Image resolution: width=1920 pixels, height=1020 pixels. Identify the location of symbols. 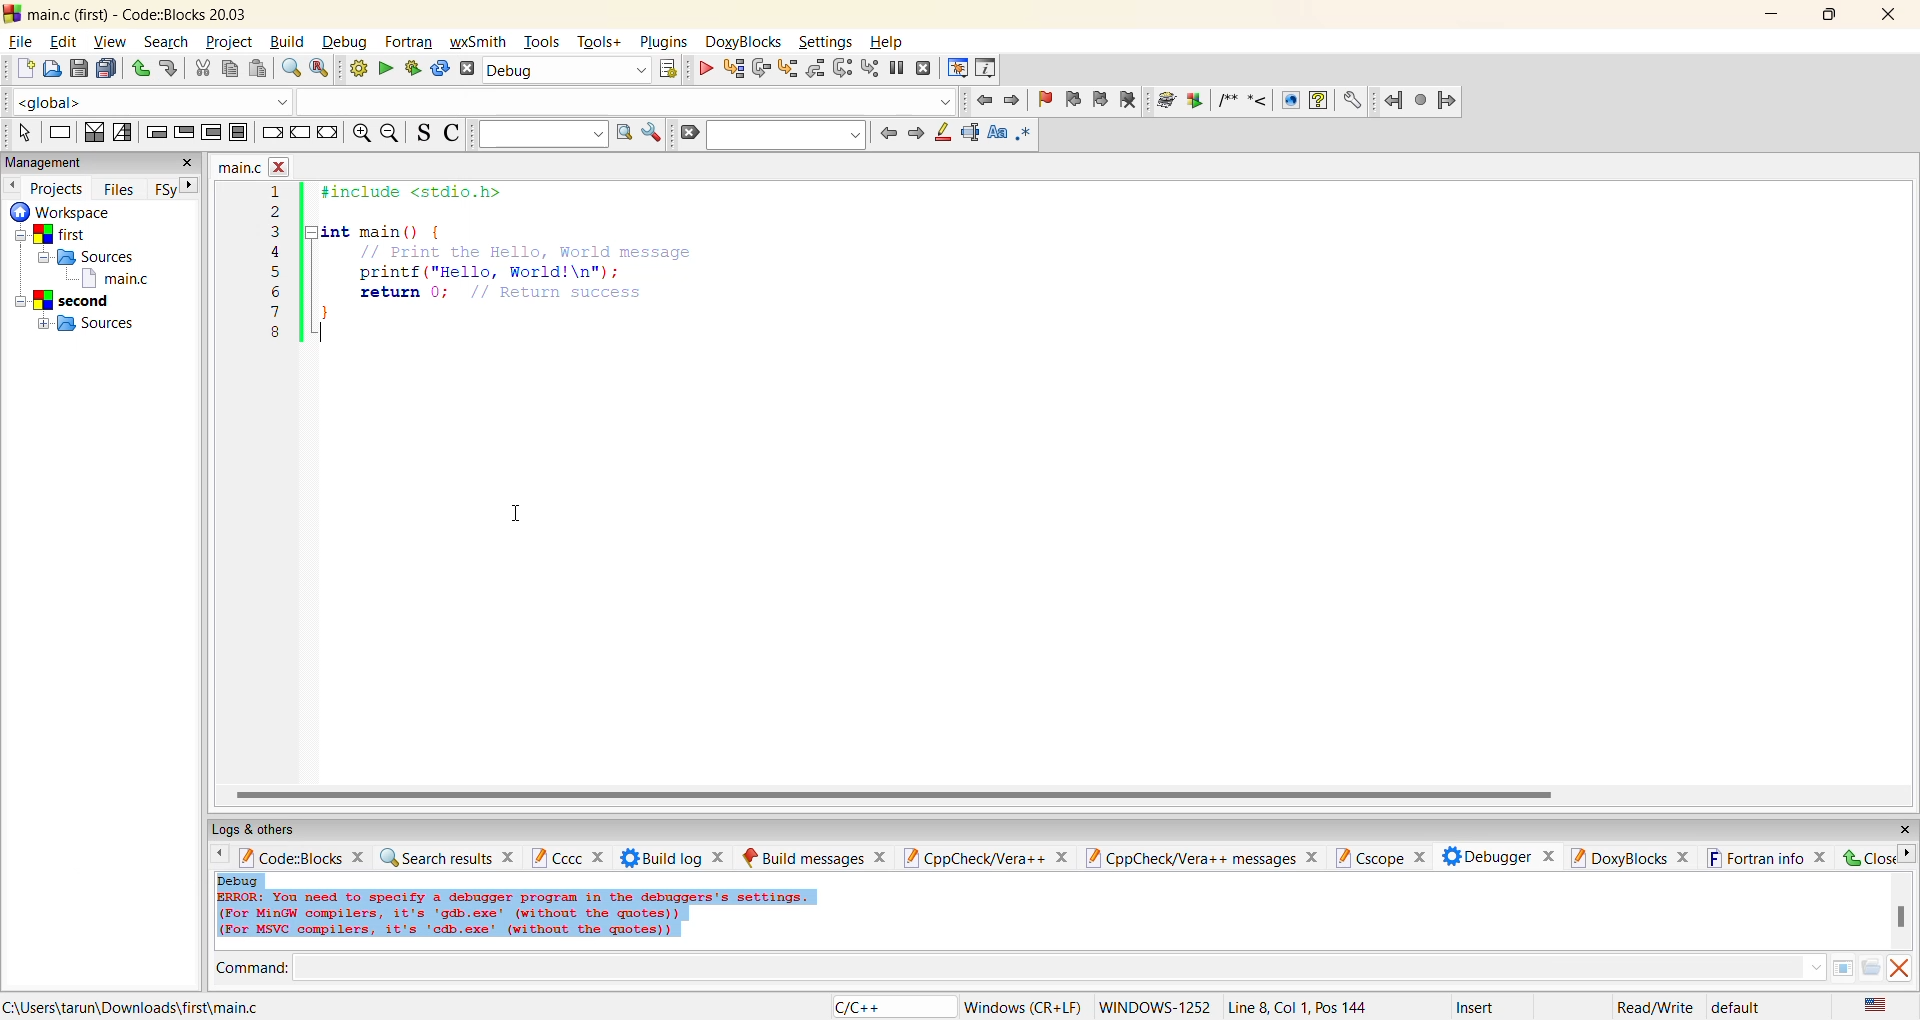
(1244, 99).